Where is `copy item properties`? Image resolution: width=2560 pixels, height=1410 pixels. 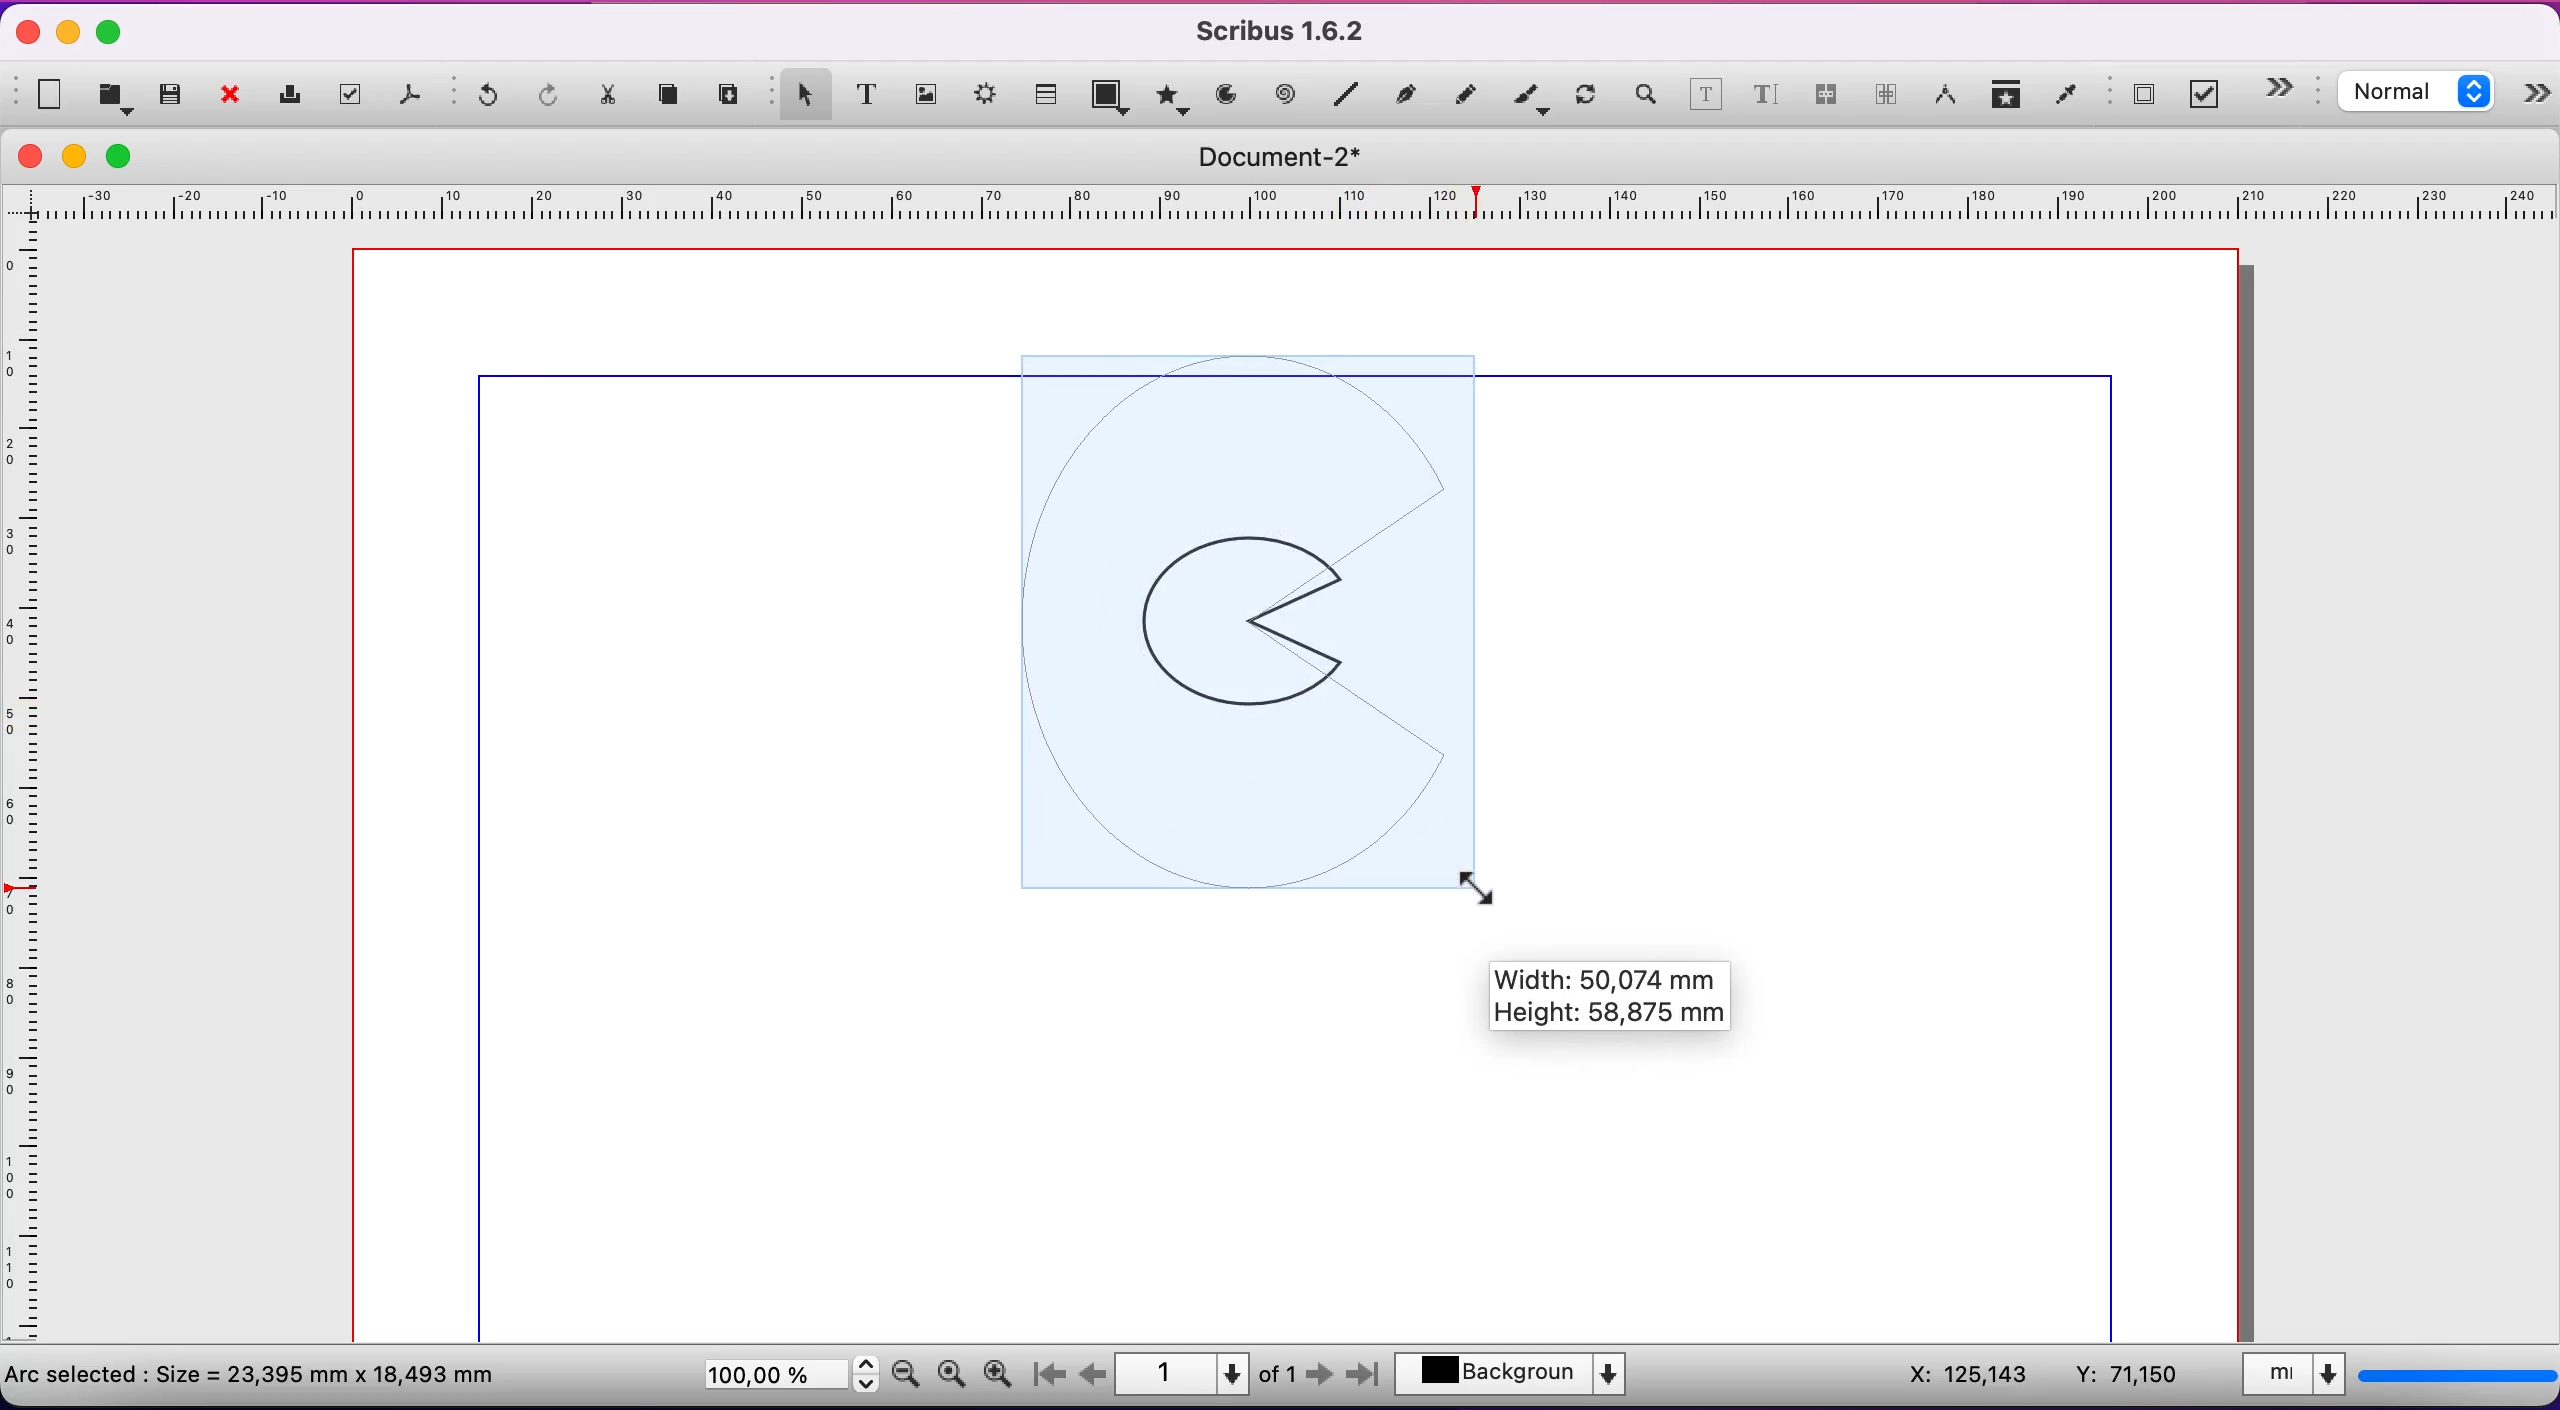 copy item properties is located at coordinates (2008, 98).